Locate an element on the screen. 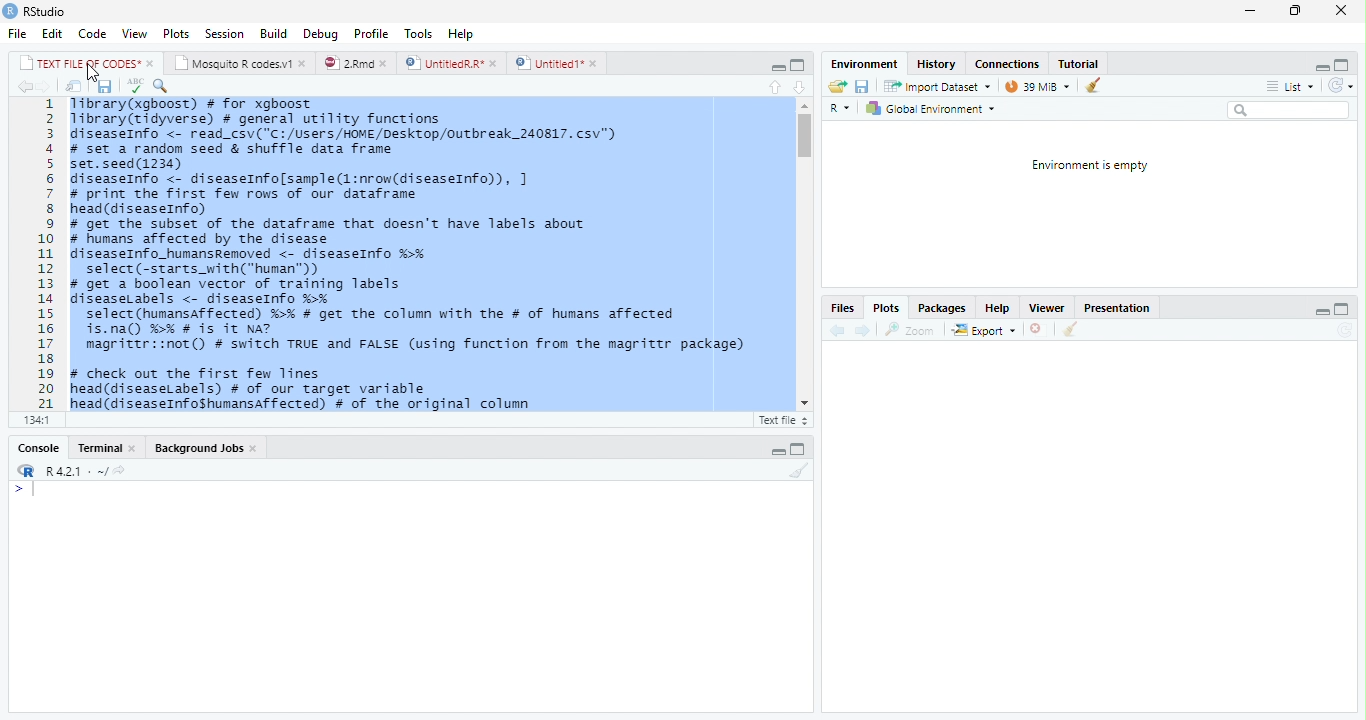 The width and height of the screenshot is (1366, 720). Restore Down is located at coordinates (1294, 11).